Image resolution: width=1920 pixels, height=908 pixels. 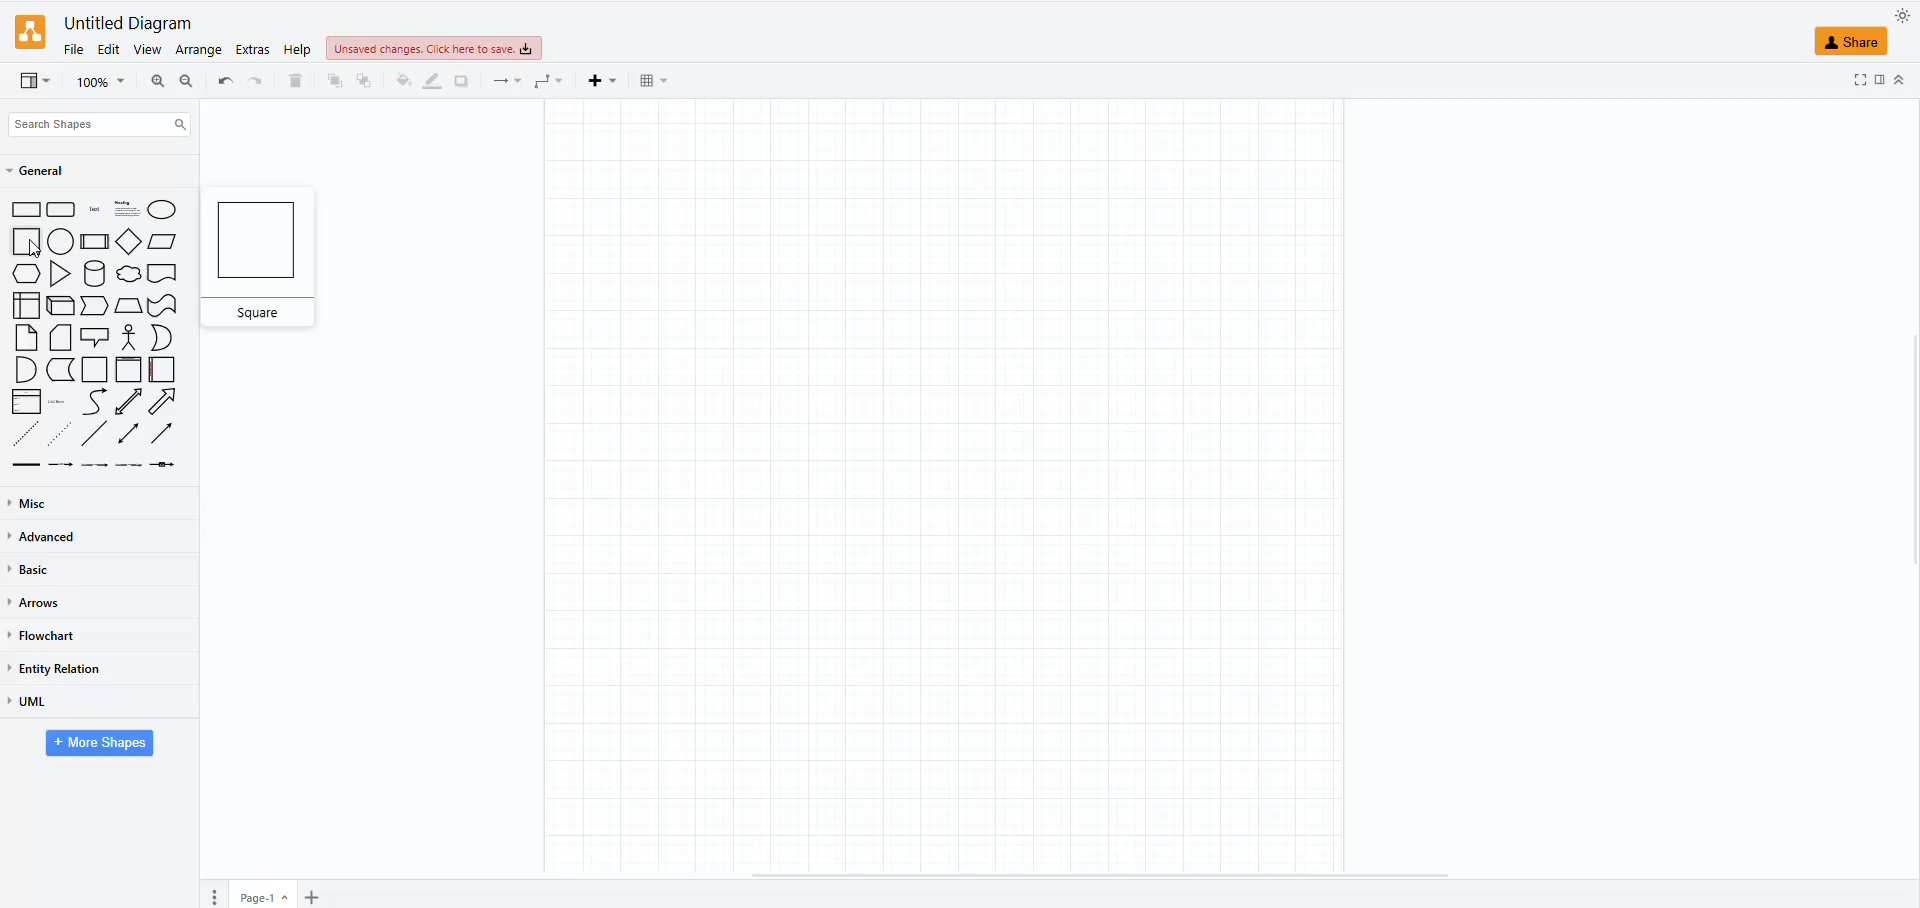 What do you see at coordinates (27, 433) in the screenshot?
I see `dashed line` at bounding box center [27, 433].